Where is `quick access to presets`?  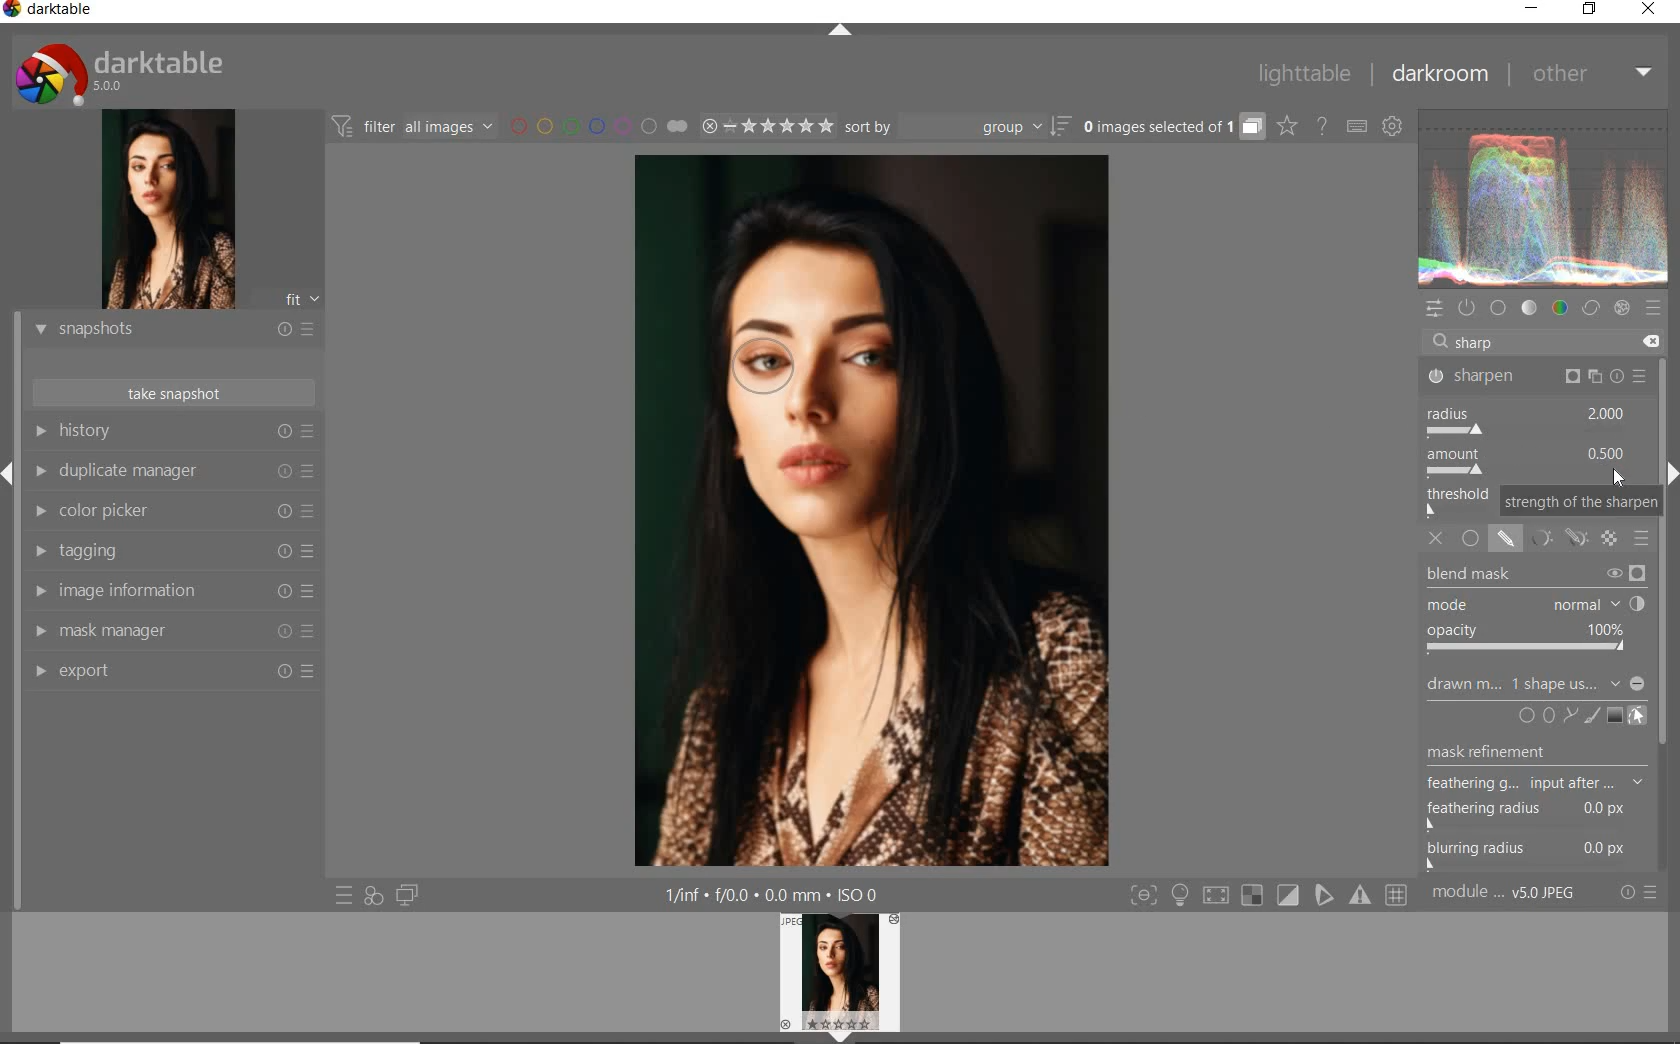
quick access to presets is located at coordinates (345, 895).